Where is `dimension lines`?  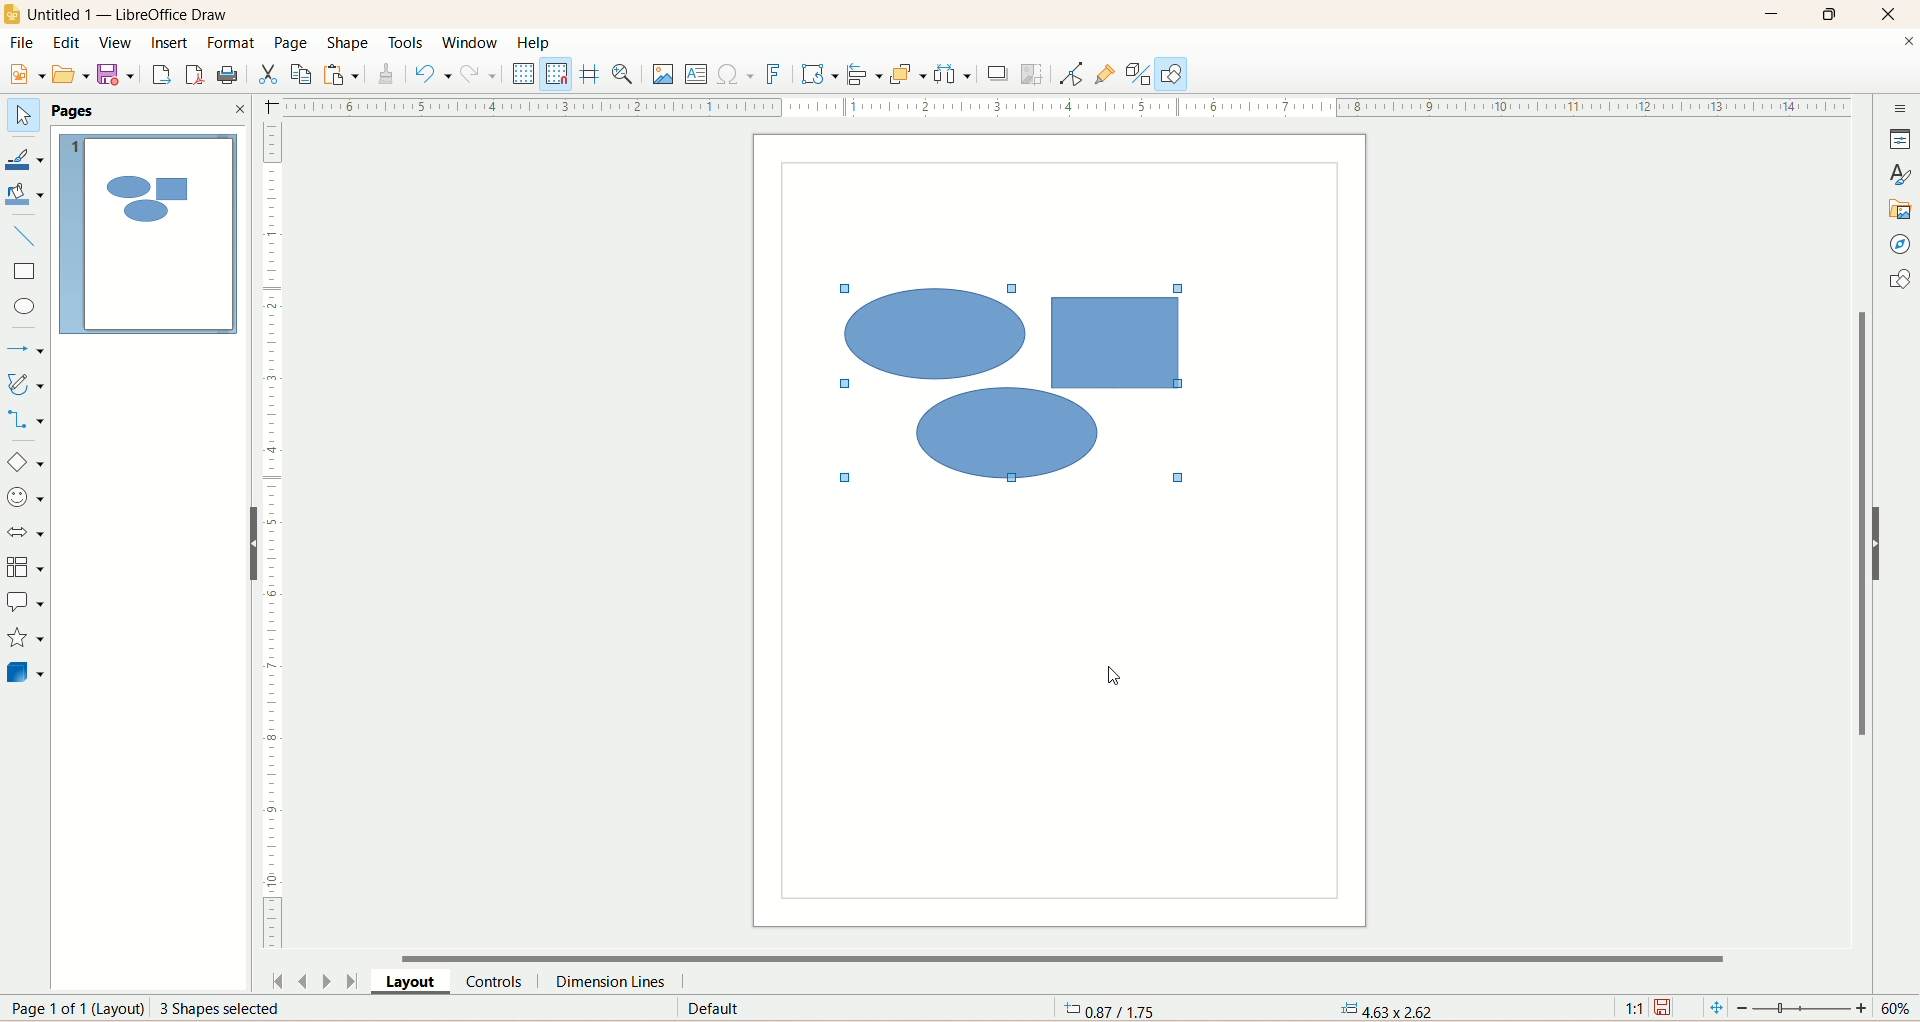
dimension lines is located at coordinates (613, 982).